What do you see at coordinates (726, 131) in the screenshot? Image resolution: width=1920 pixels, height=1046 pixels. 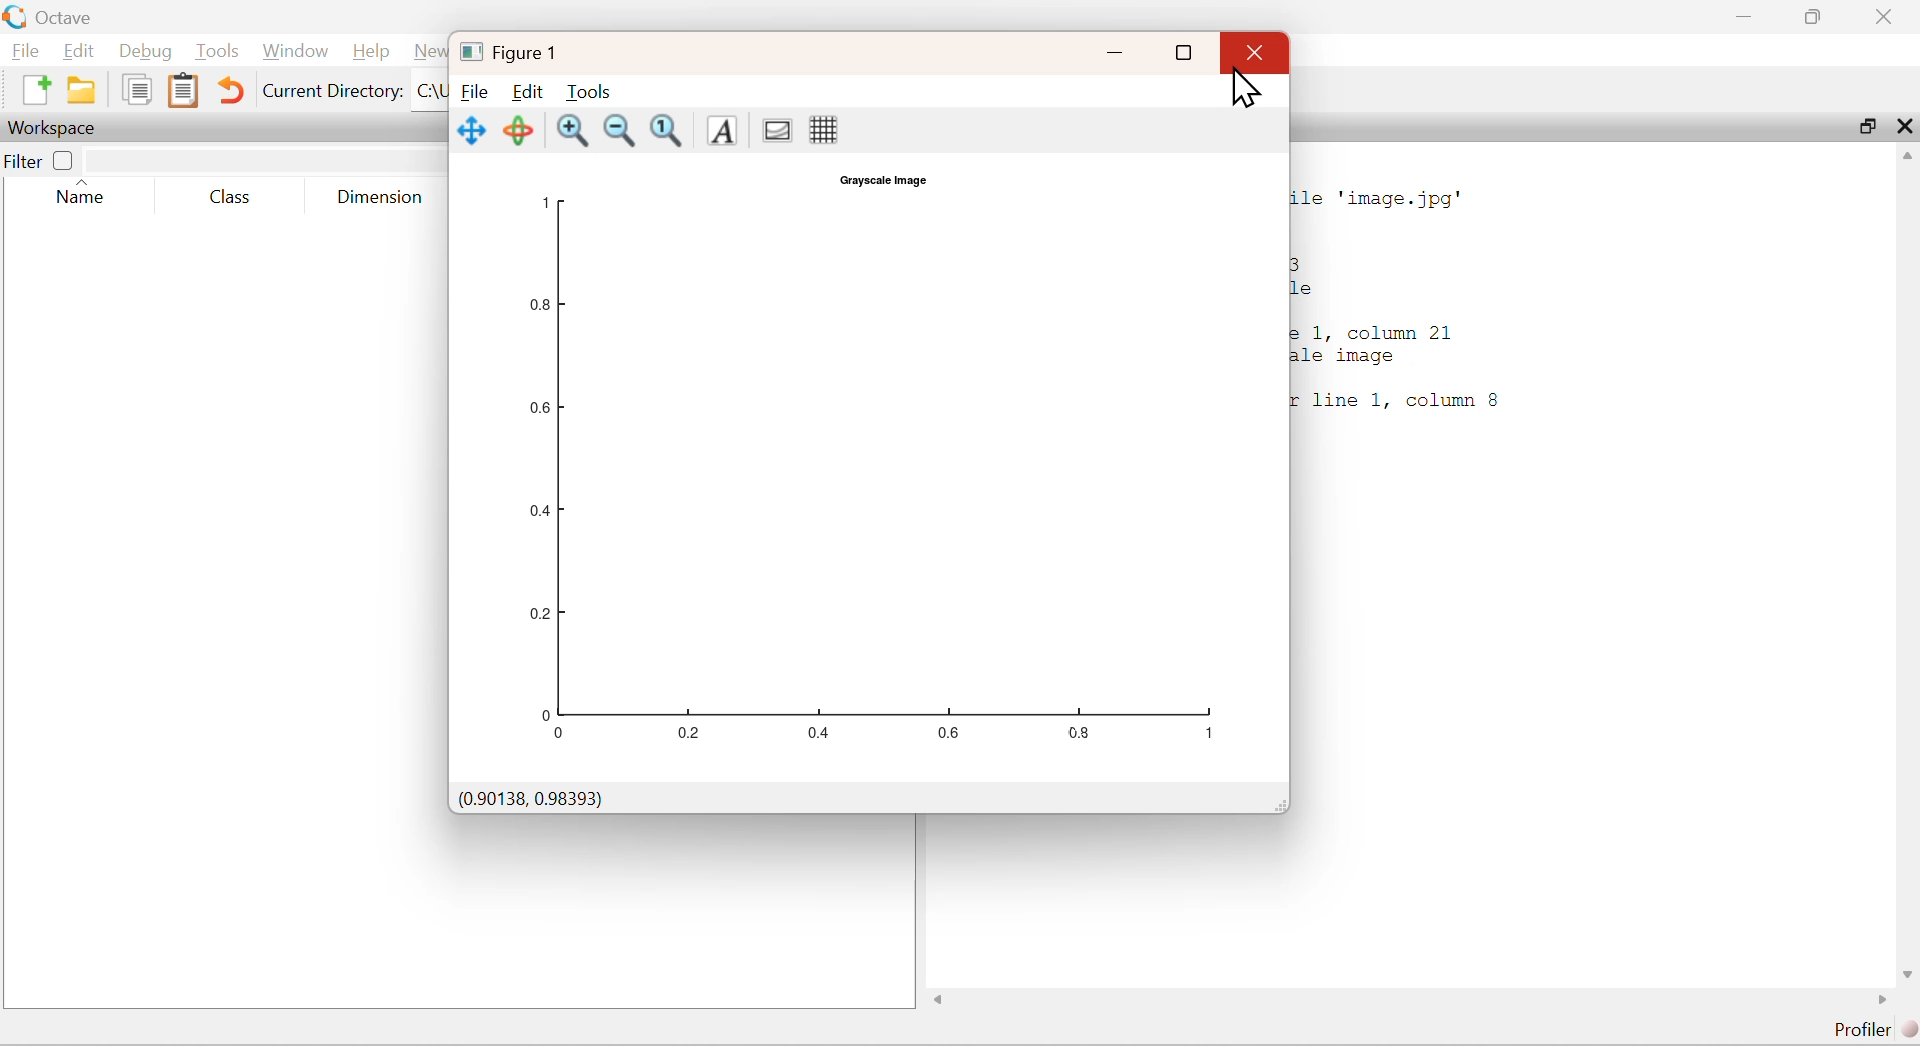 I see `Insert Text` at bounding box center [726, 131].